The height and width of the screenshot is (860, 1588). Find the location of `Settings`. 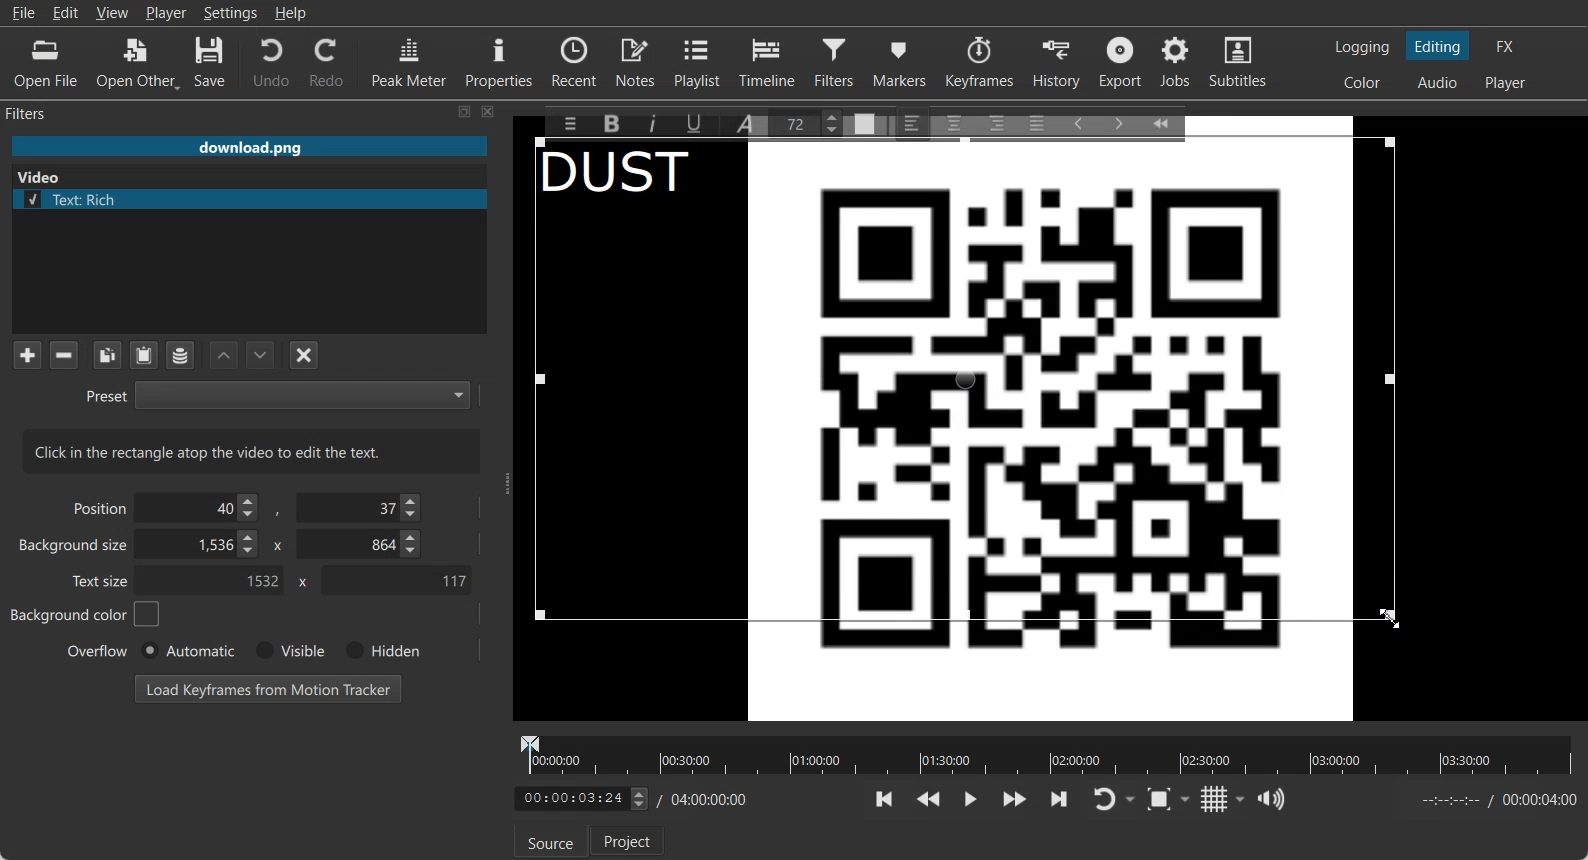

Settings is located at coordinates (231, 13).